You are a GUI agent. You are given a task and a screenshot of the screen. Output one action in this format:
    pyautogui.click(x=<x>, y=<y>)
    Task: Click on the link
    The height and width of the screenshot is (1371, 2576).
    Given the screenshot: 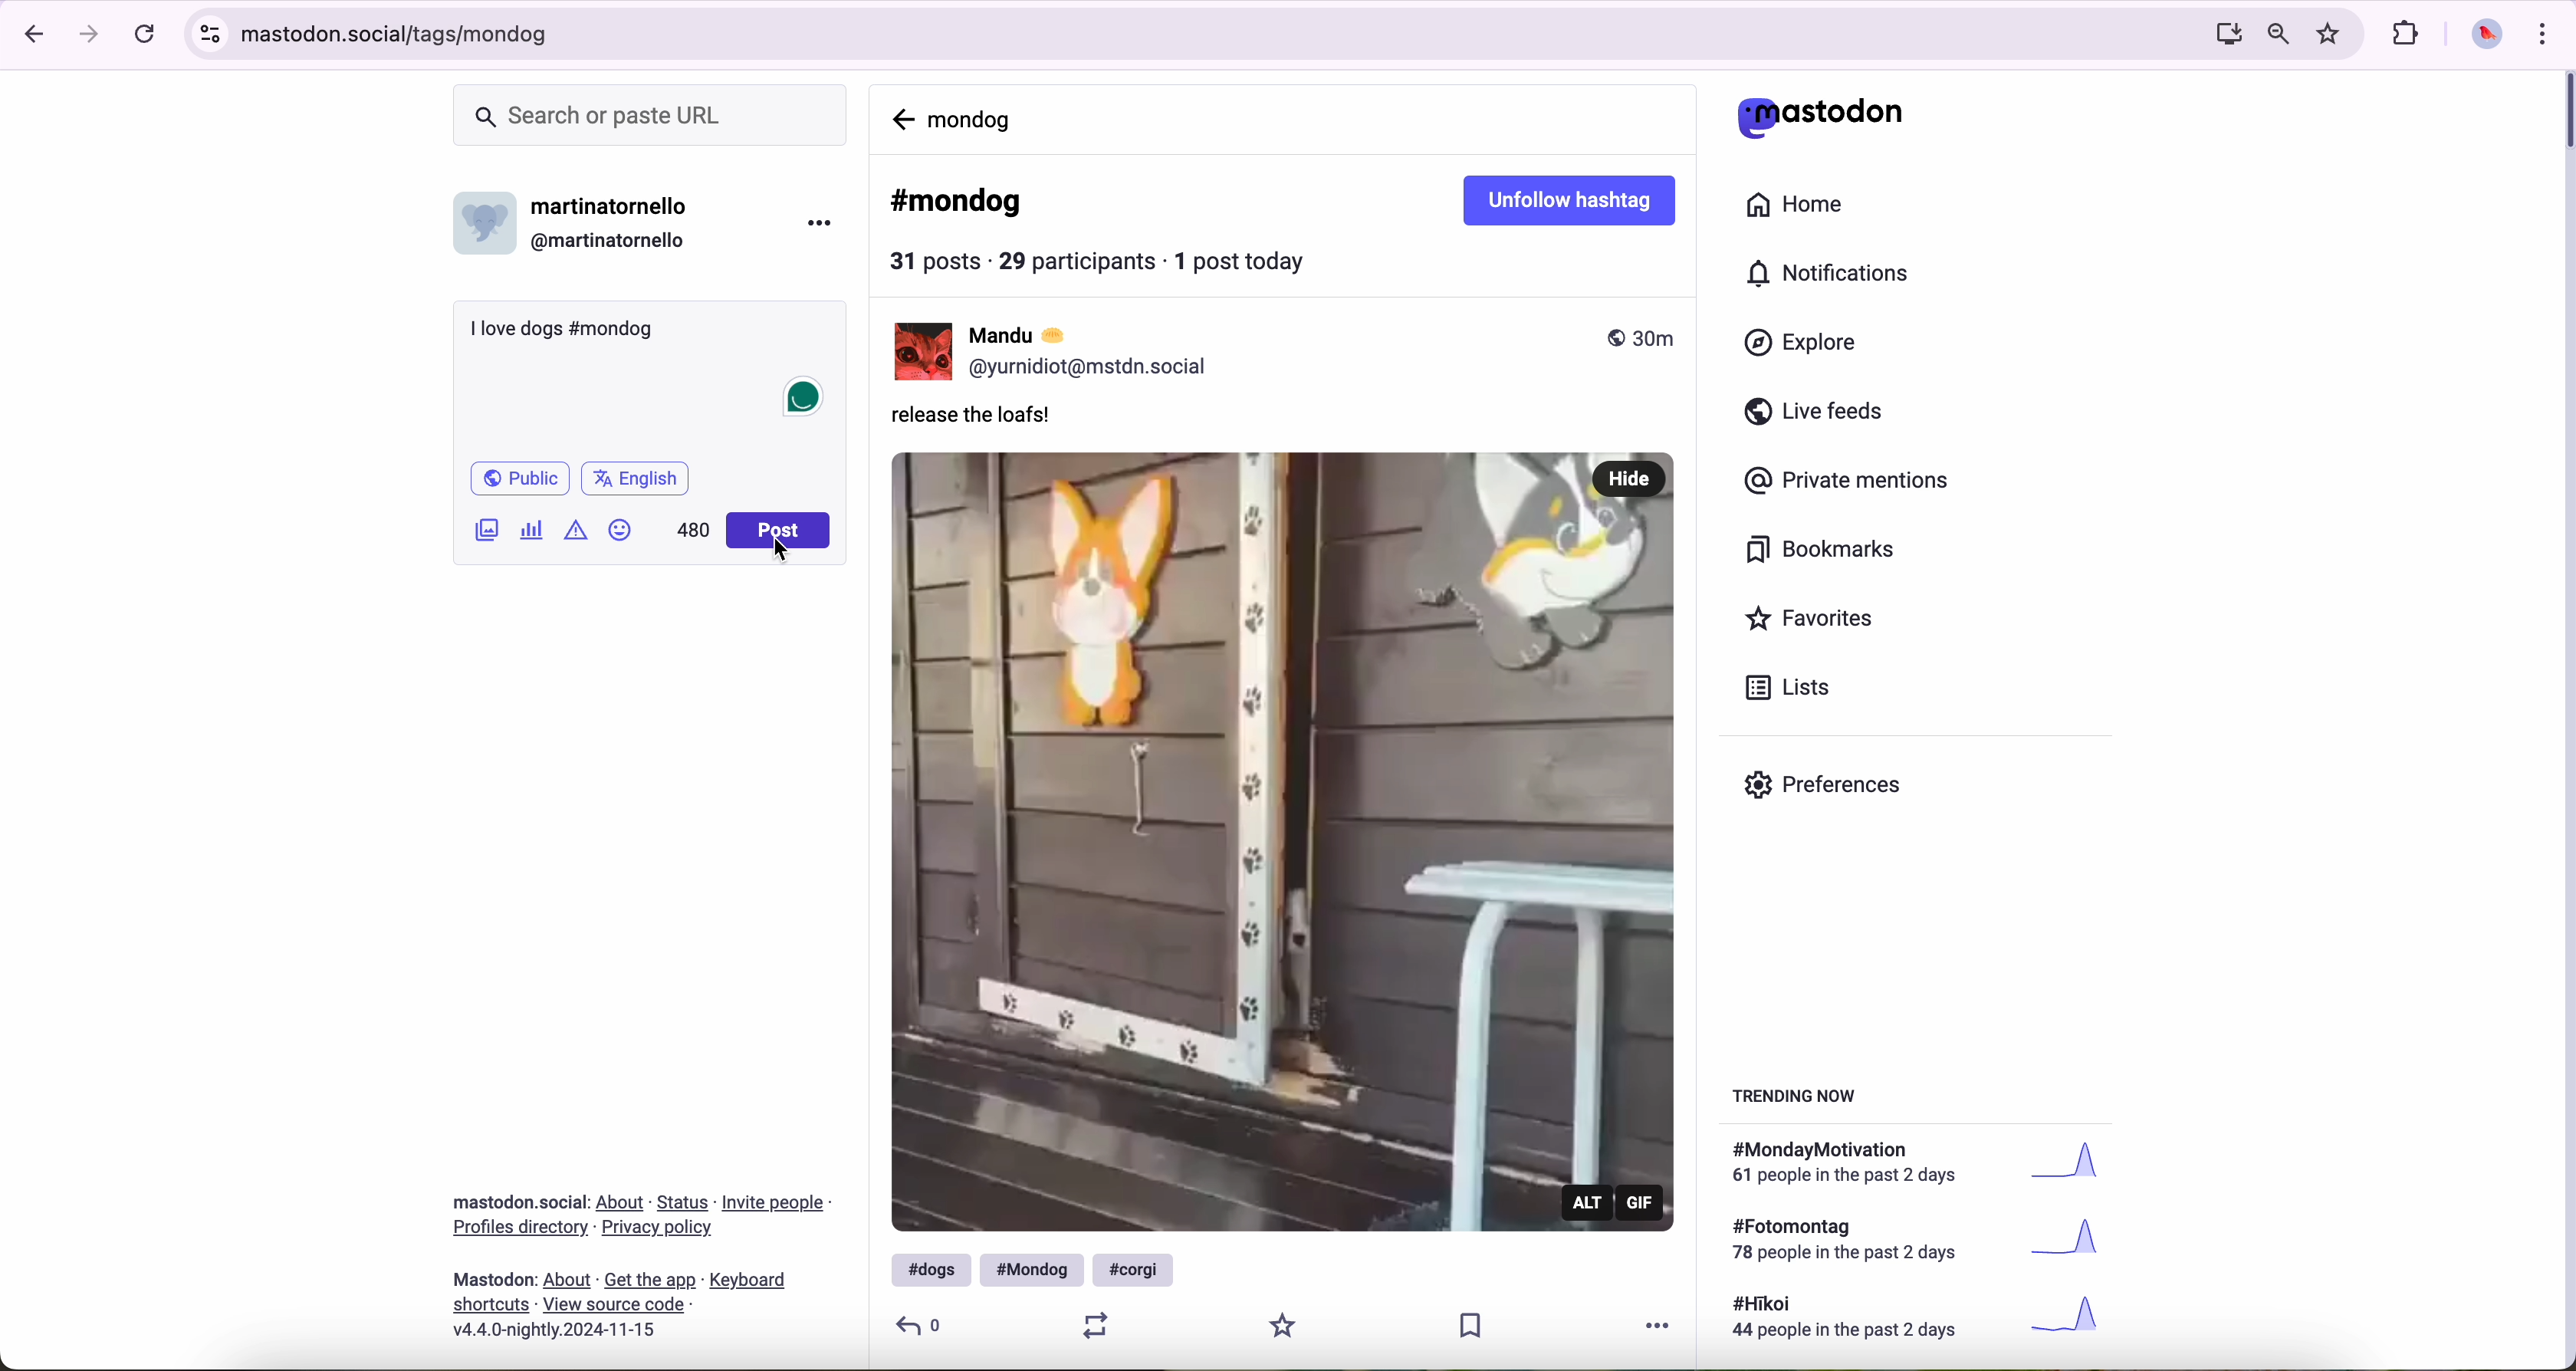 What is the action you would take?
    pyautogui.click(x=775, y=1206)
    